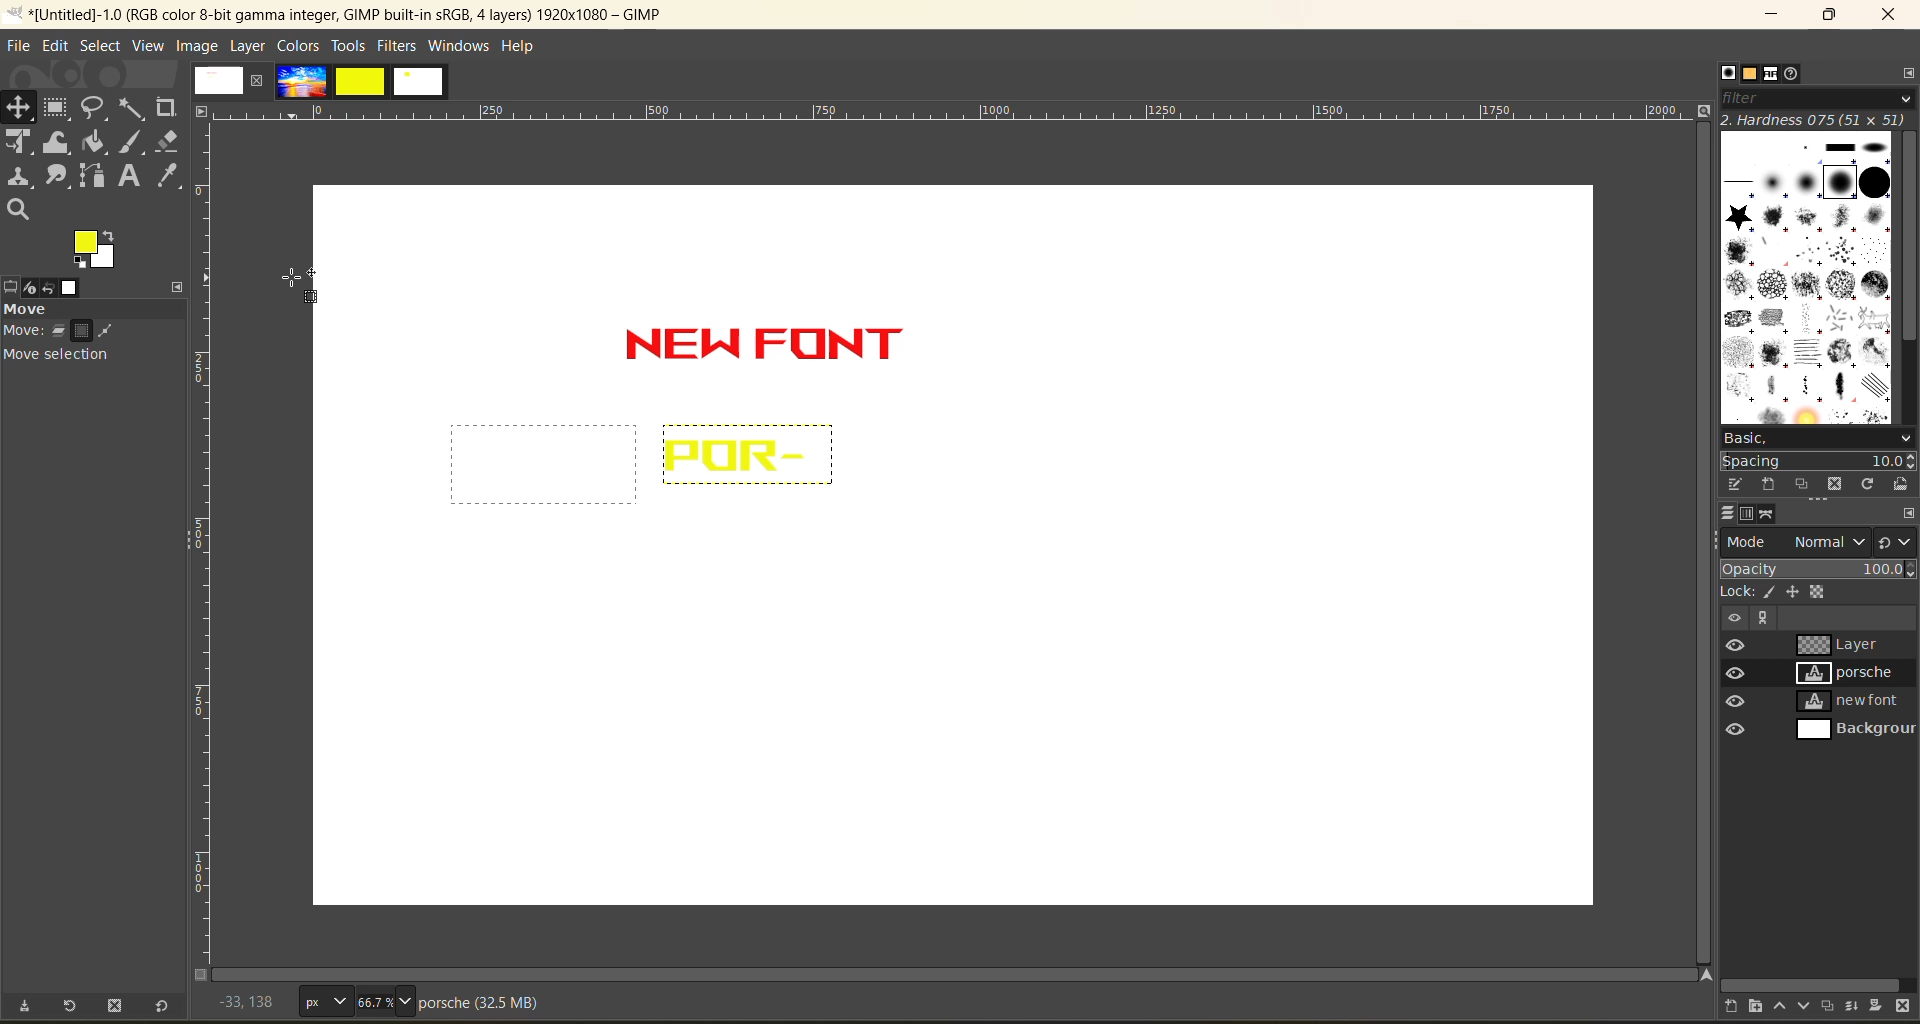 This screenshot has height=1024, width=1920. I want to click on configure, so click(1908, 512).